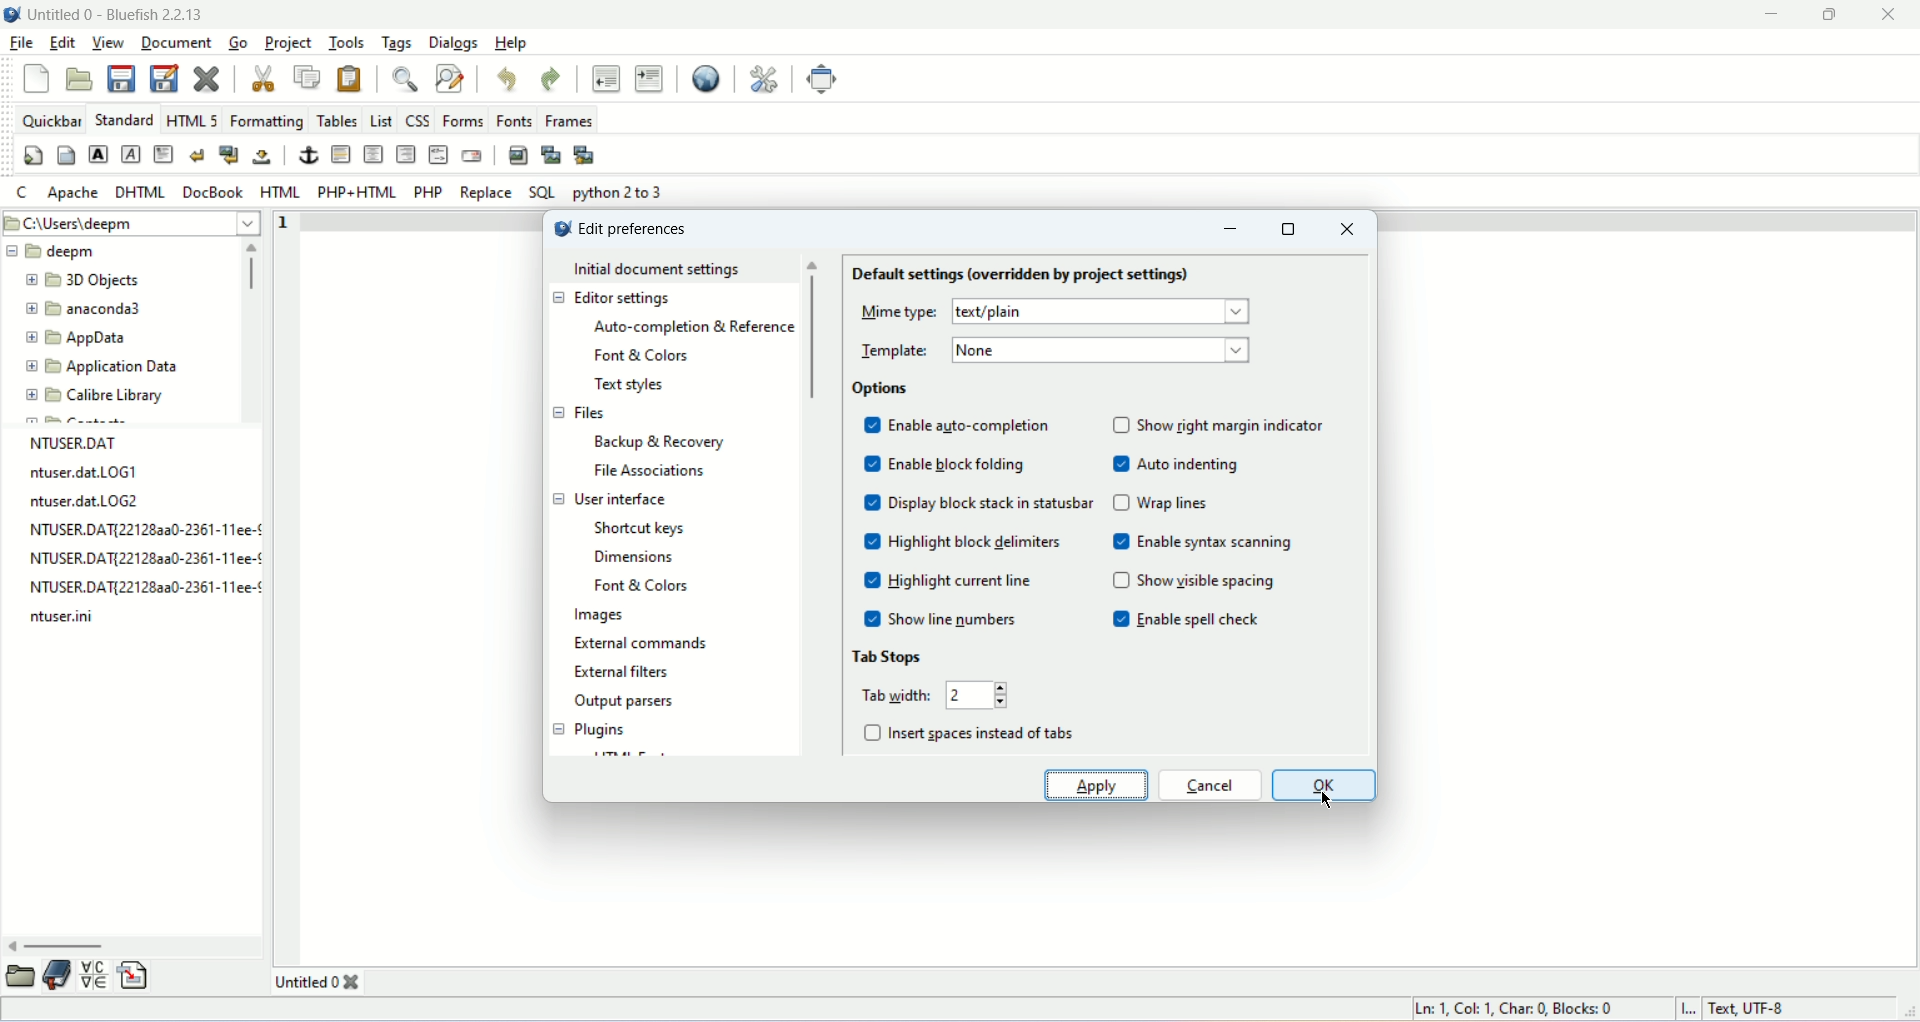 The image size is (1920, 1022). I want to click on python 2 to 3, so click(624, 194).